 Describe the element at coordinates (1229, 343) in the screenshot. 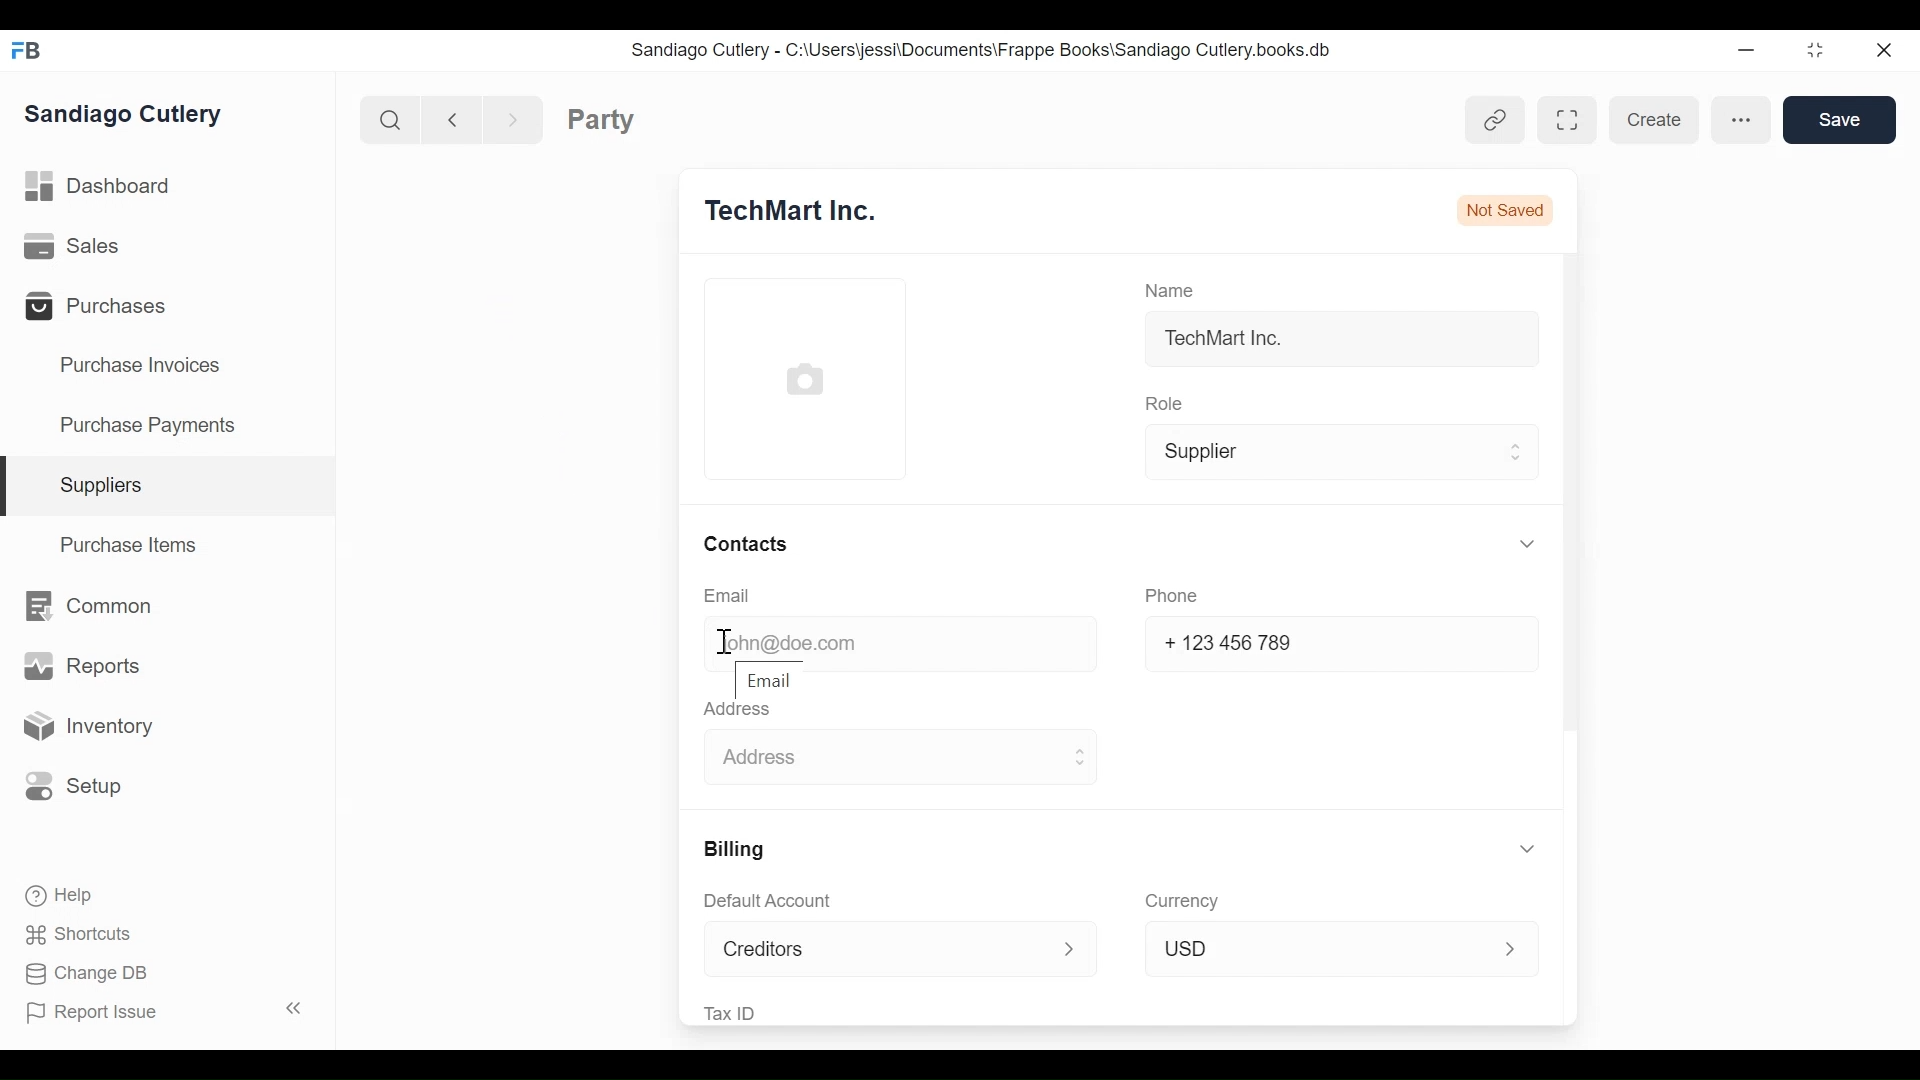

I see `TechMart Inc.` at that location.